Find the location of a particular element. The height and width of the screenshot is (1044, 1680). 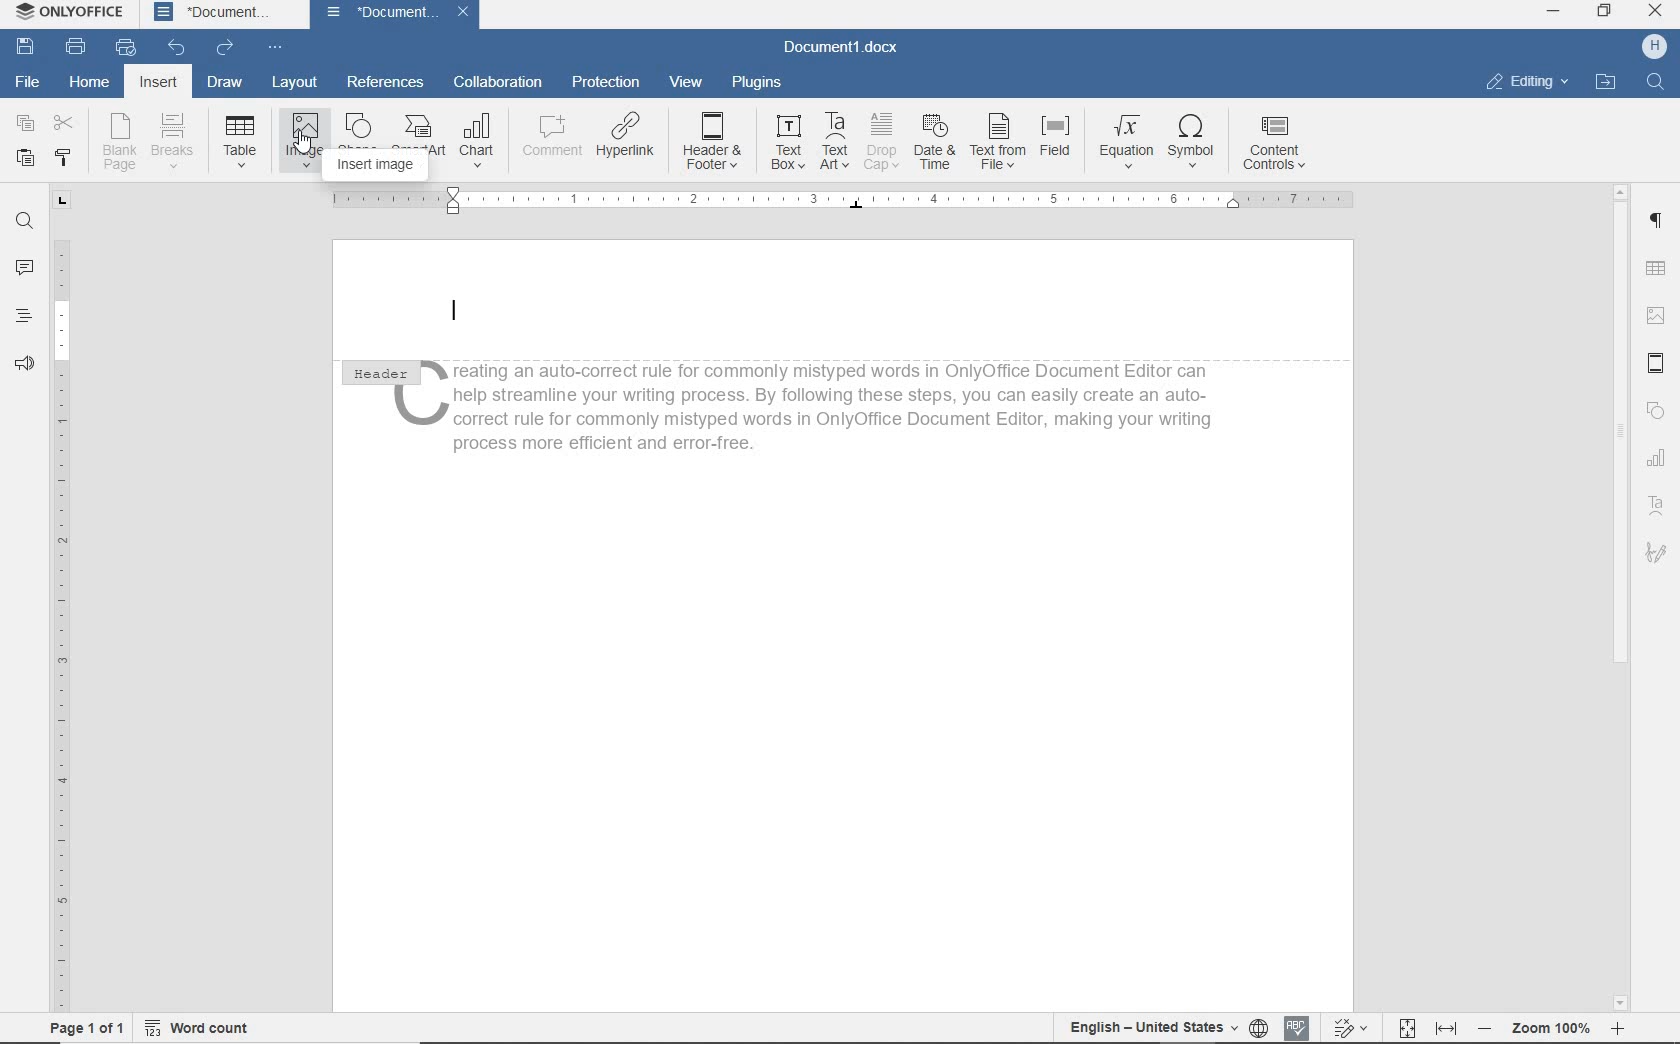

IMAGE is located at coordinates (1655, 316).